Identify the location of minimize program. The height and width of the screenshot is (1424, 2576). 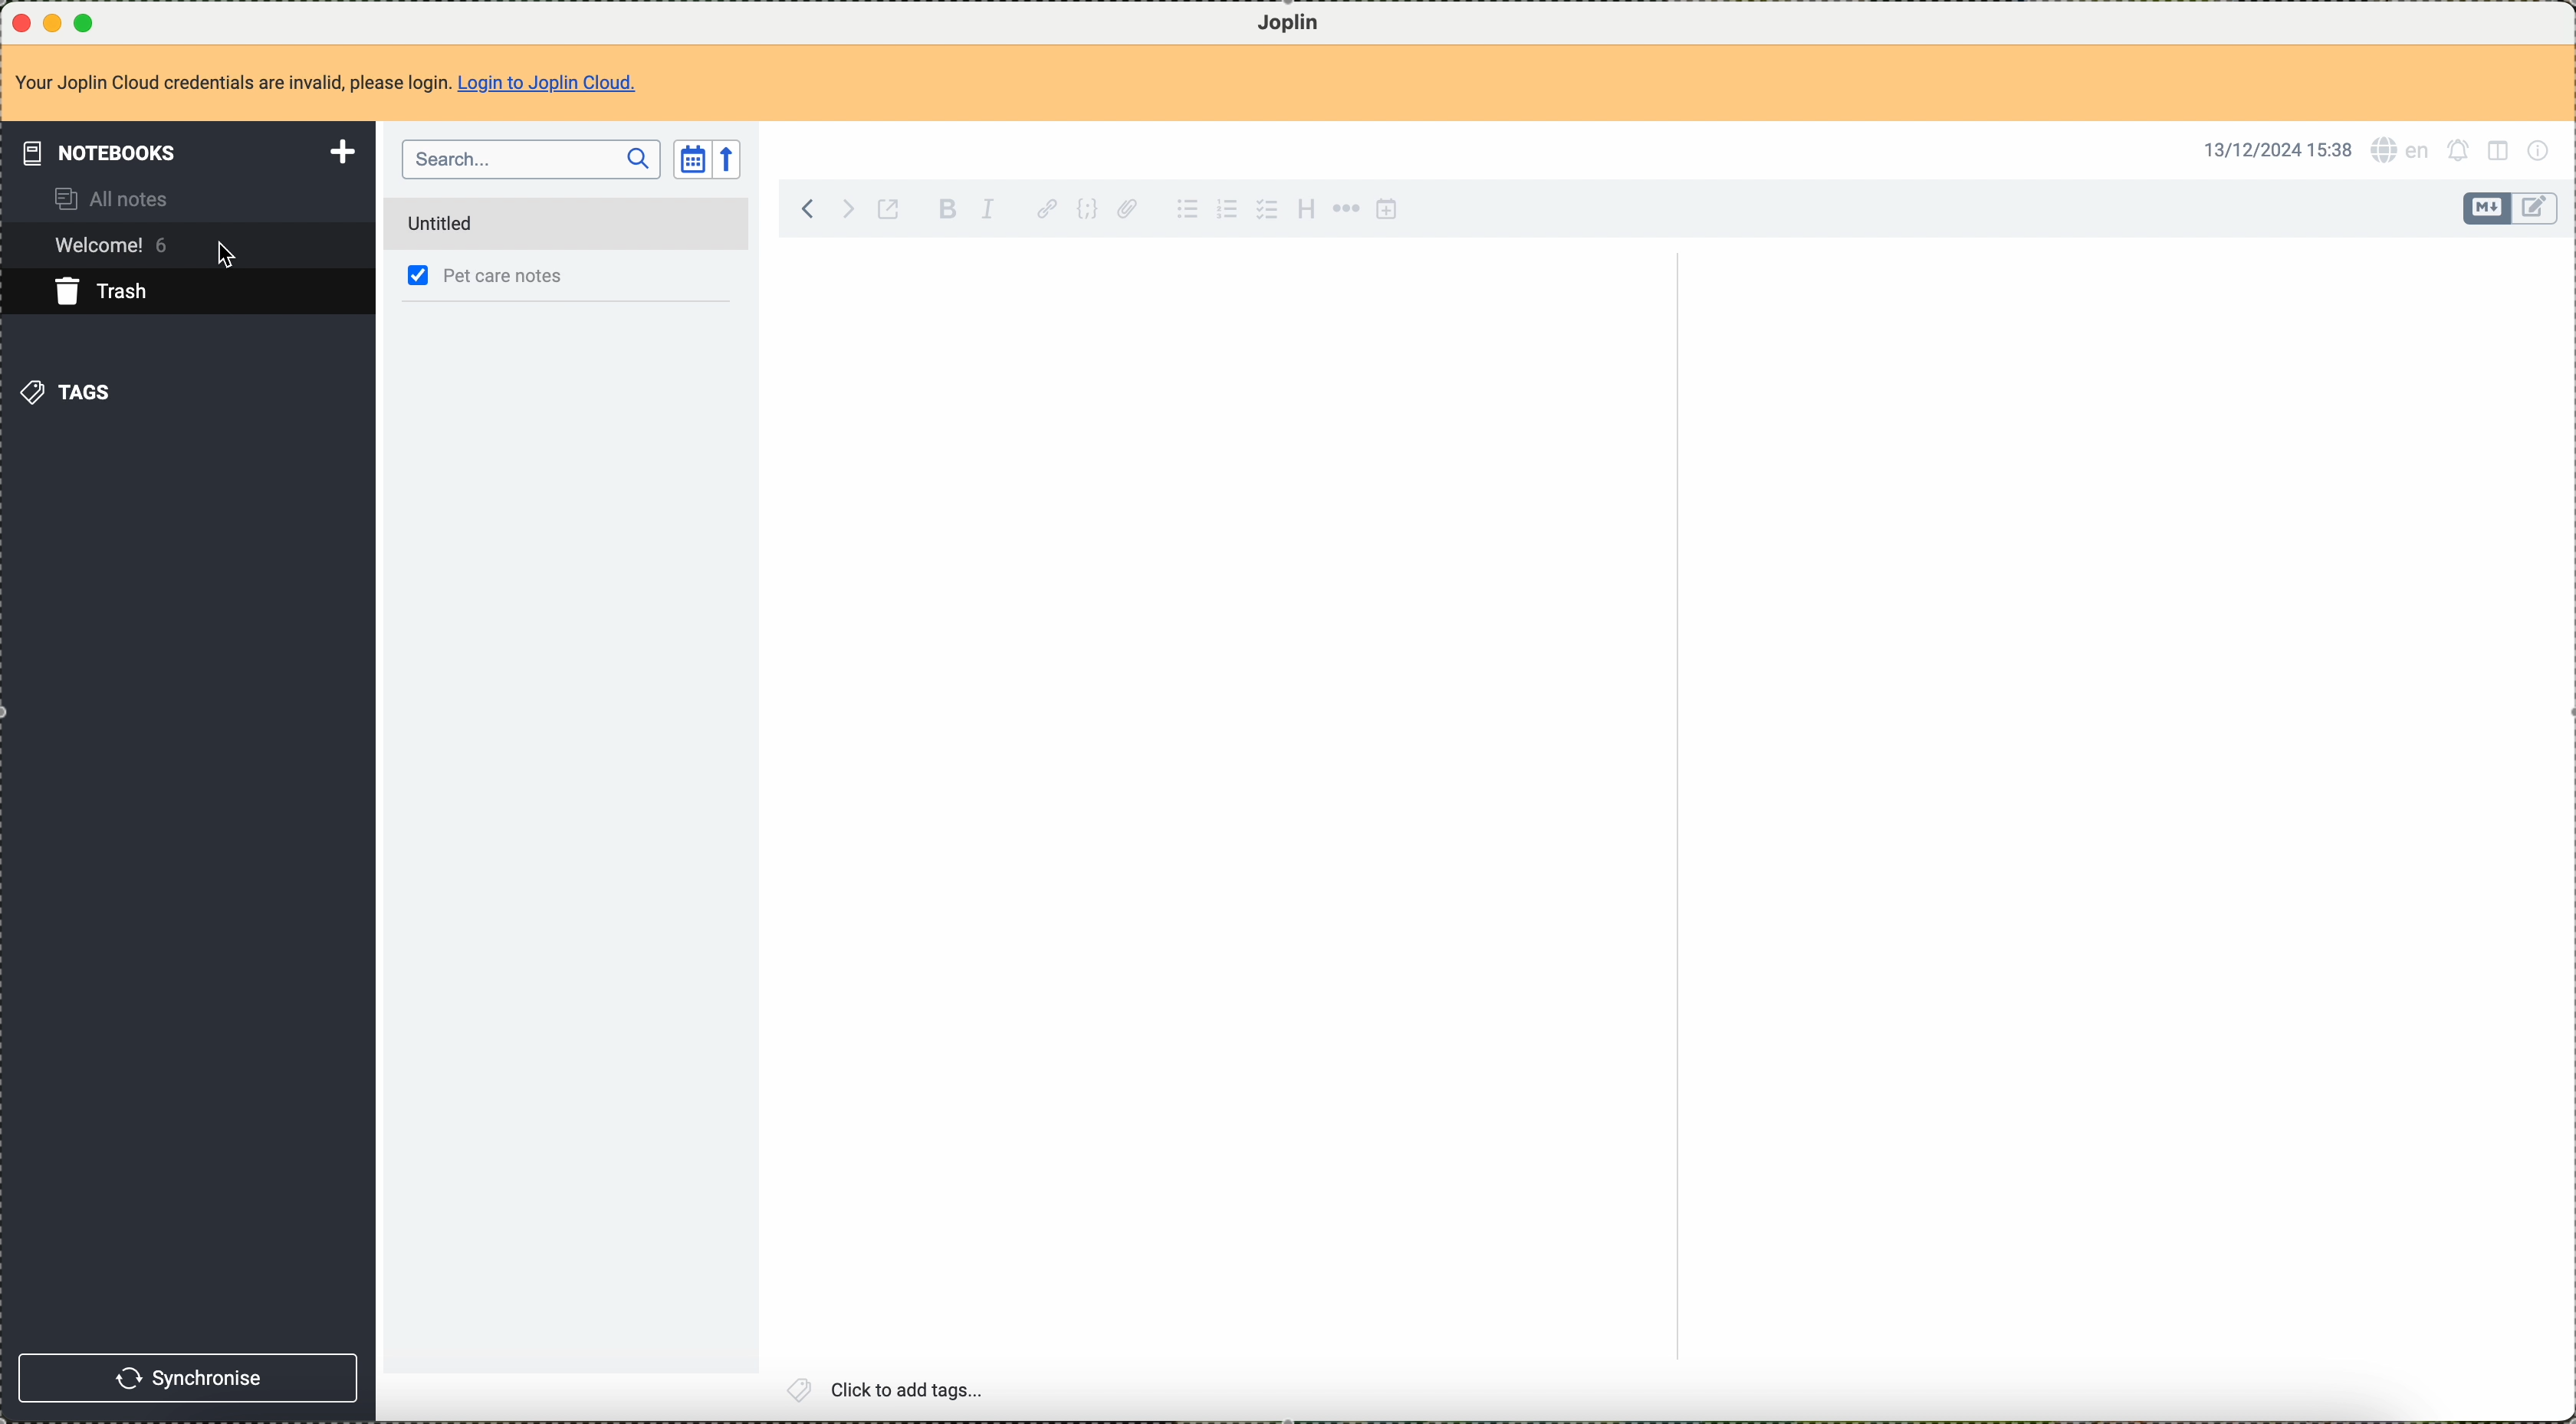
(53, 20).